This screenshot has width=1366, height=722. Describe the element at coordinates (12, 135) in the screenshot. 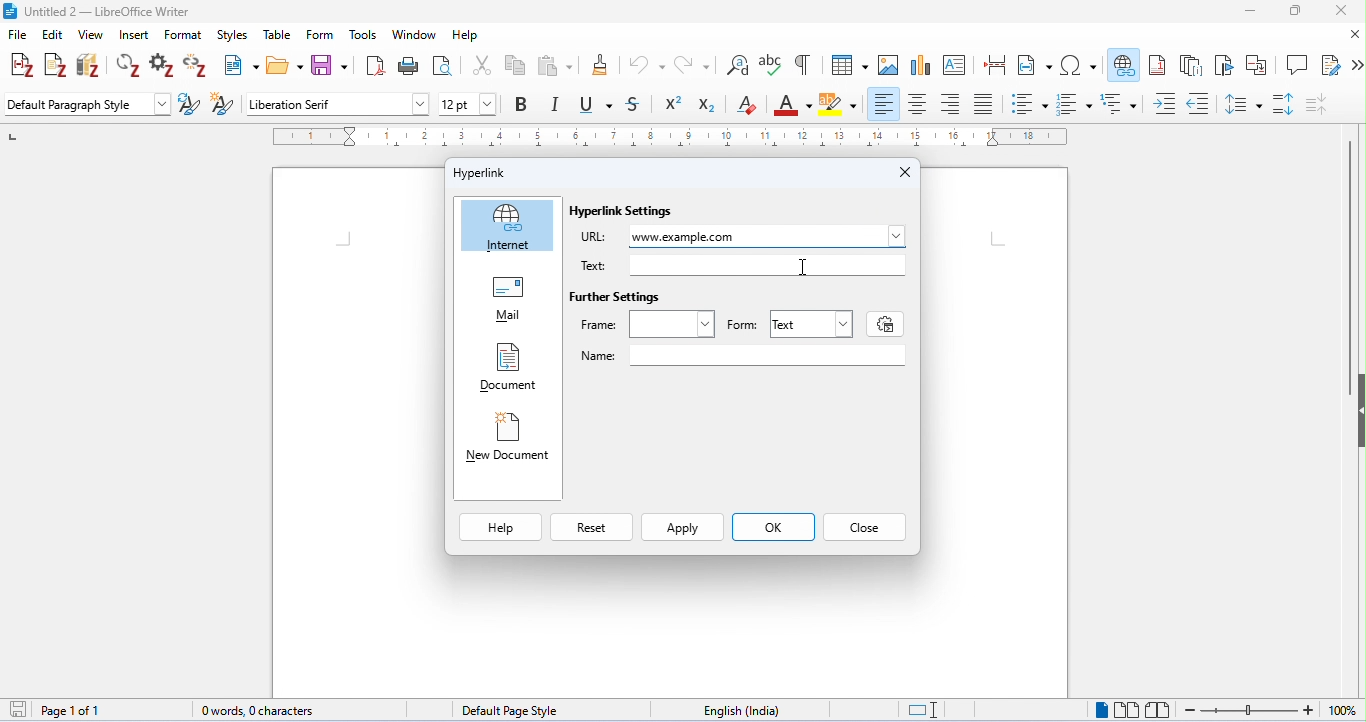

I see `left numbering in ruler` at that location.